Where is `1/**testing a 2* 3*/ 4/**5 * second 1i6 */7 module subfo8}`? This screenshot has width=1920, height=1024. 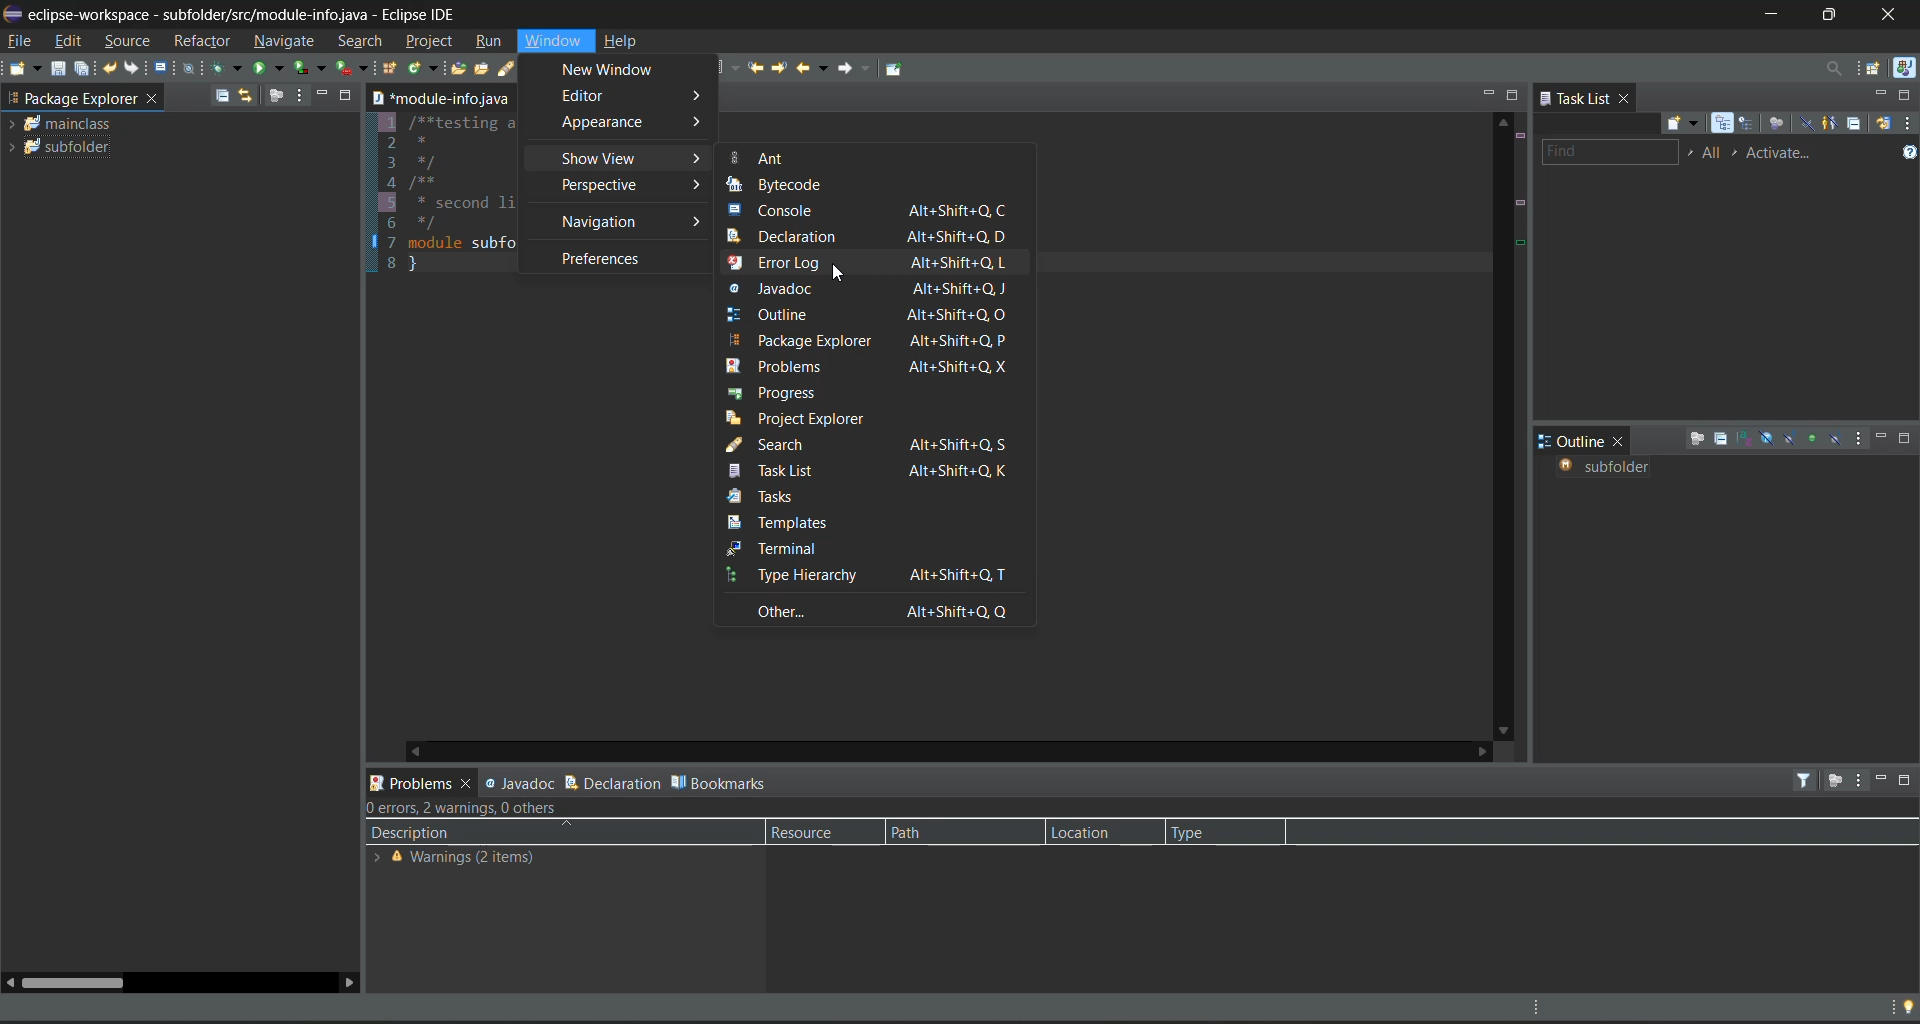 1/**testing a 2* 3*/ 4/**5 * second 1i6 */7 module subfo8} is located at coordinates (446, 195).